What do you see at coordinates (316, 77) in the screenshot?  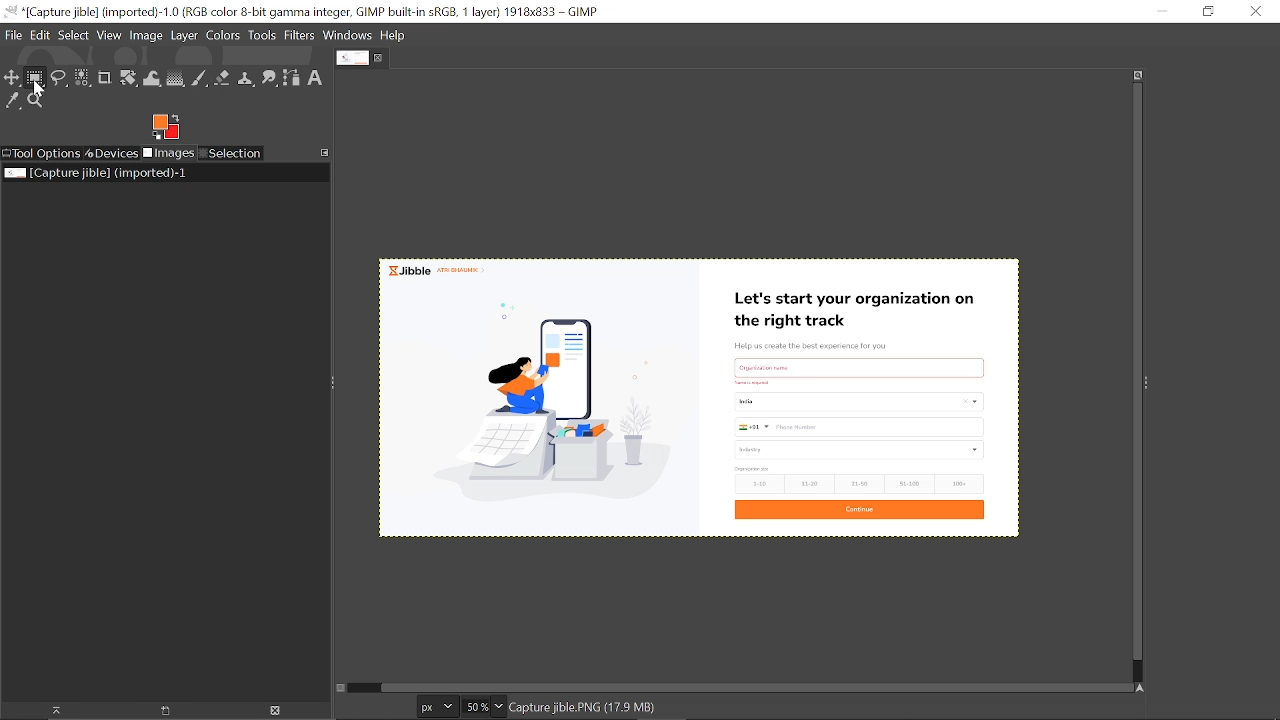 I see `Text tool` at bounding box center [316, 77].